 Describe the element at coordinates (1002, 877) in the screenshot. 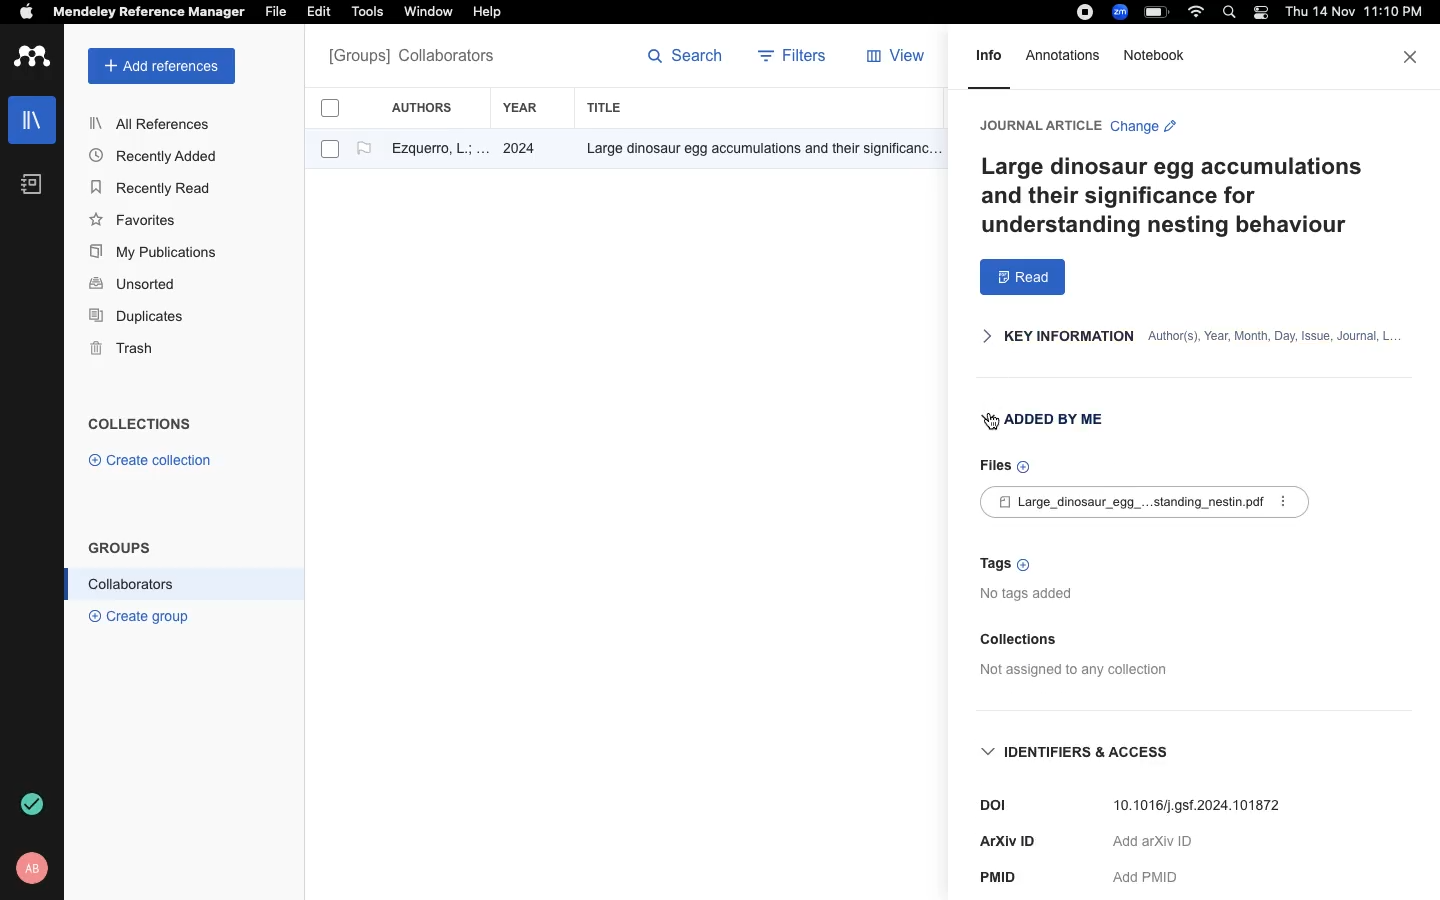

I see `PMID` at that location.